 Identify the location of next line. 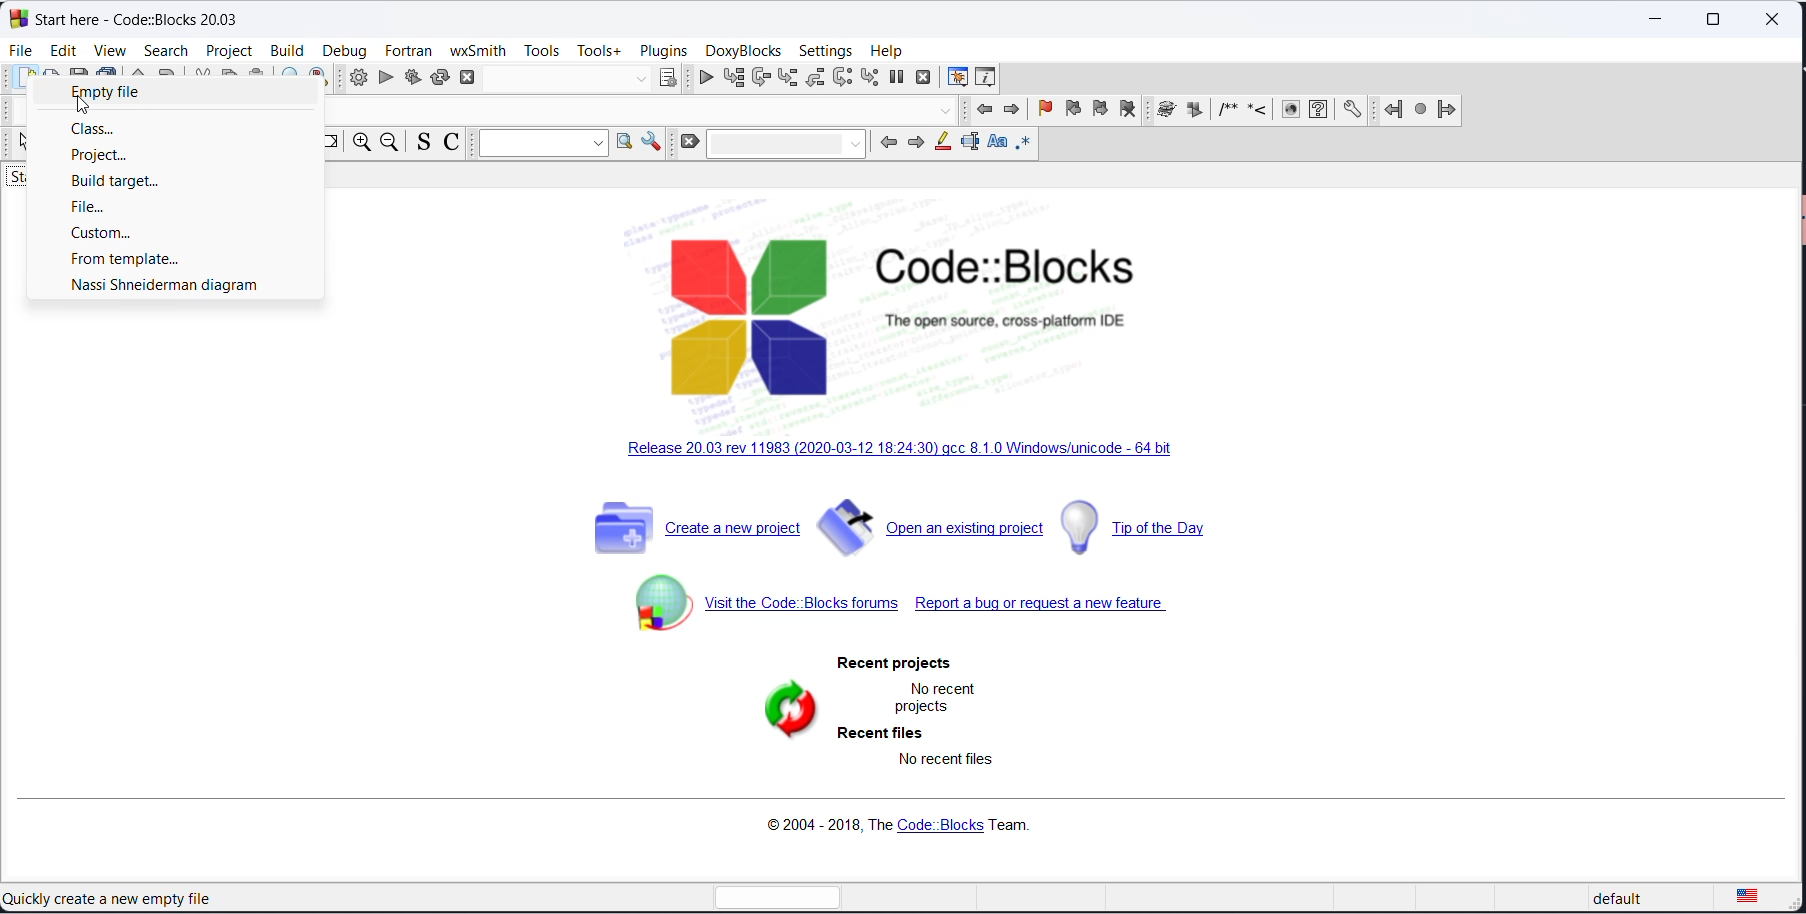
(760, 80).